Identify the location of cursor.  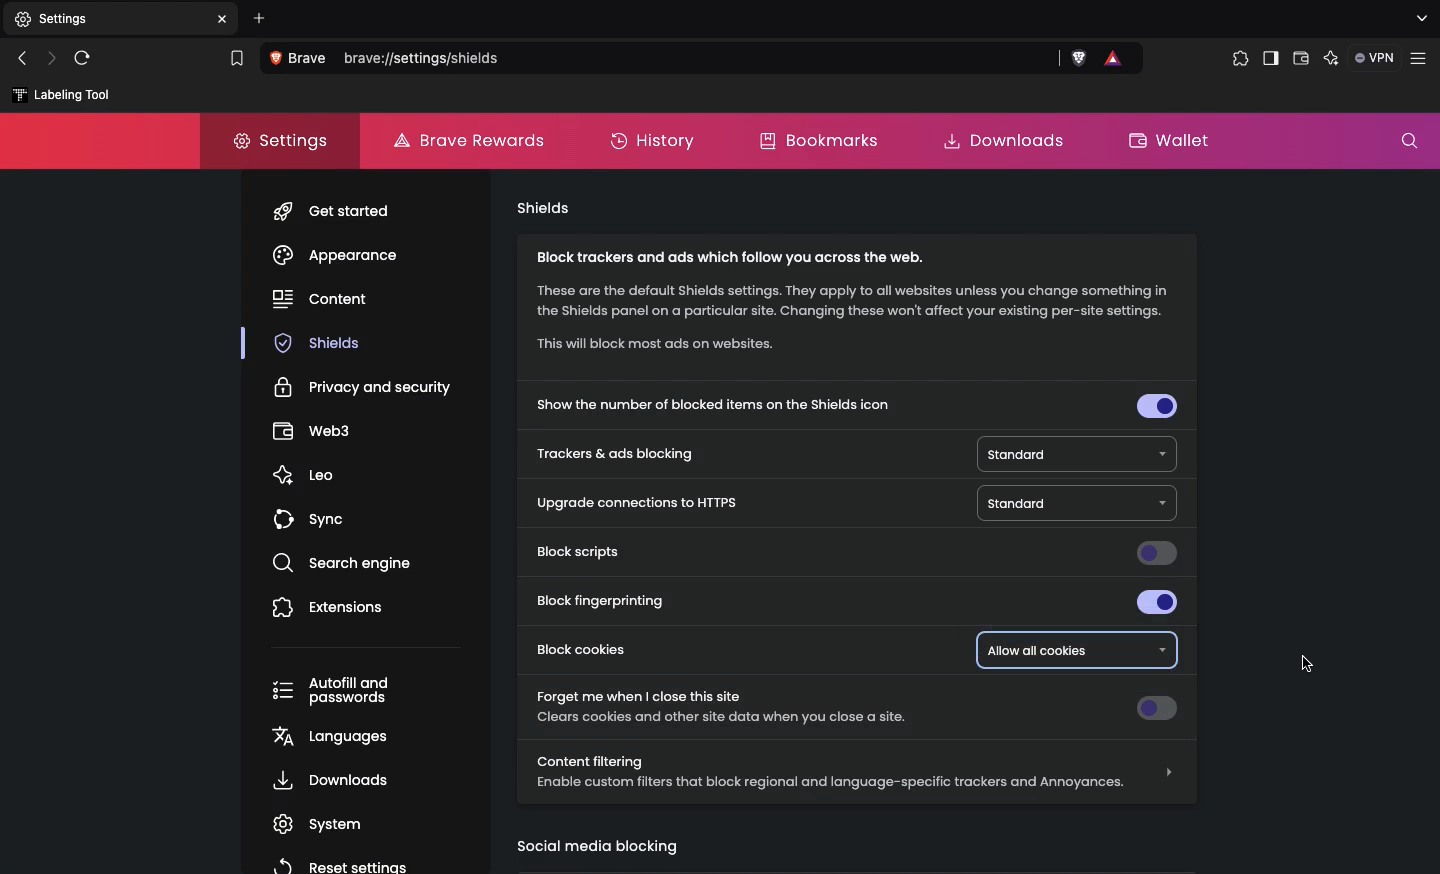
(1306, 665).